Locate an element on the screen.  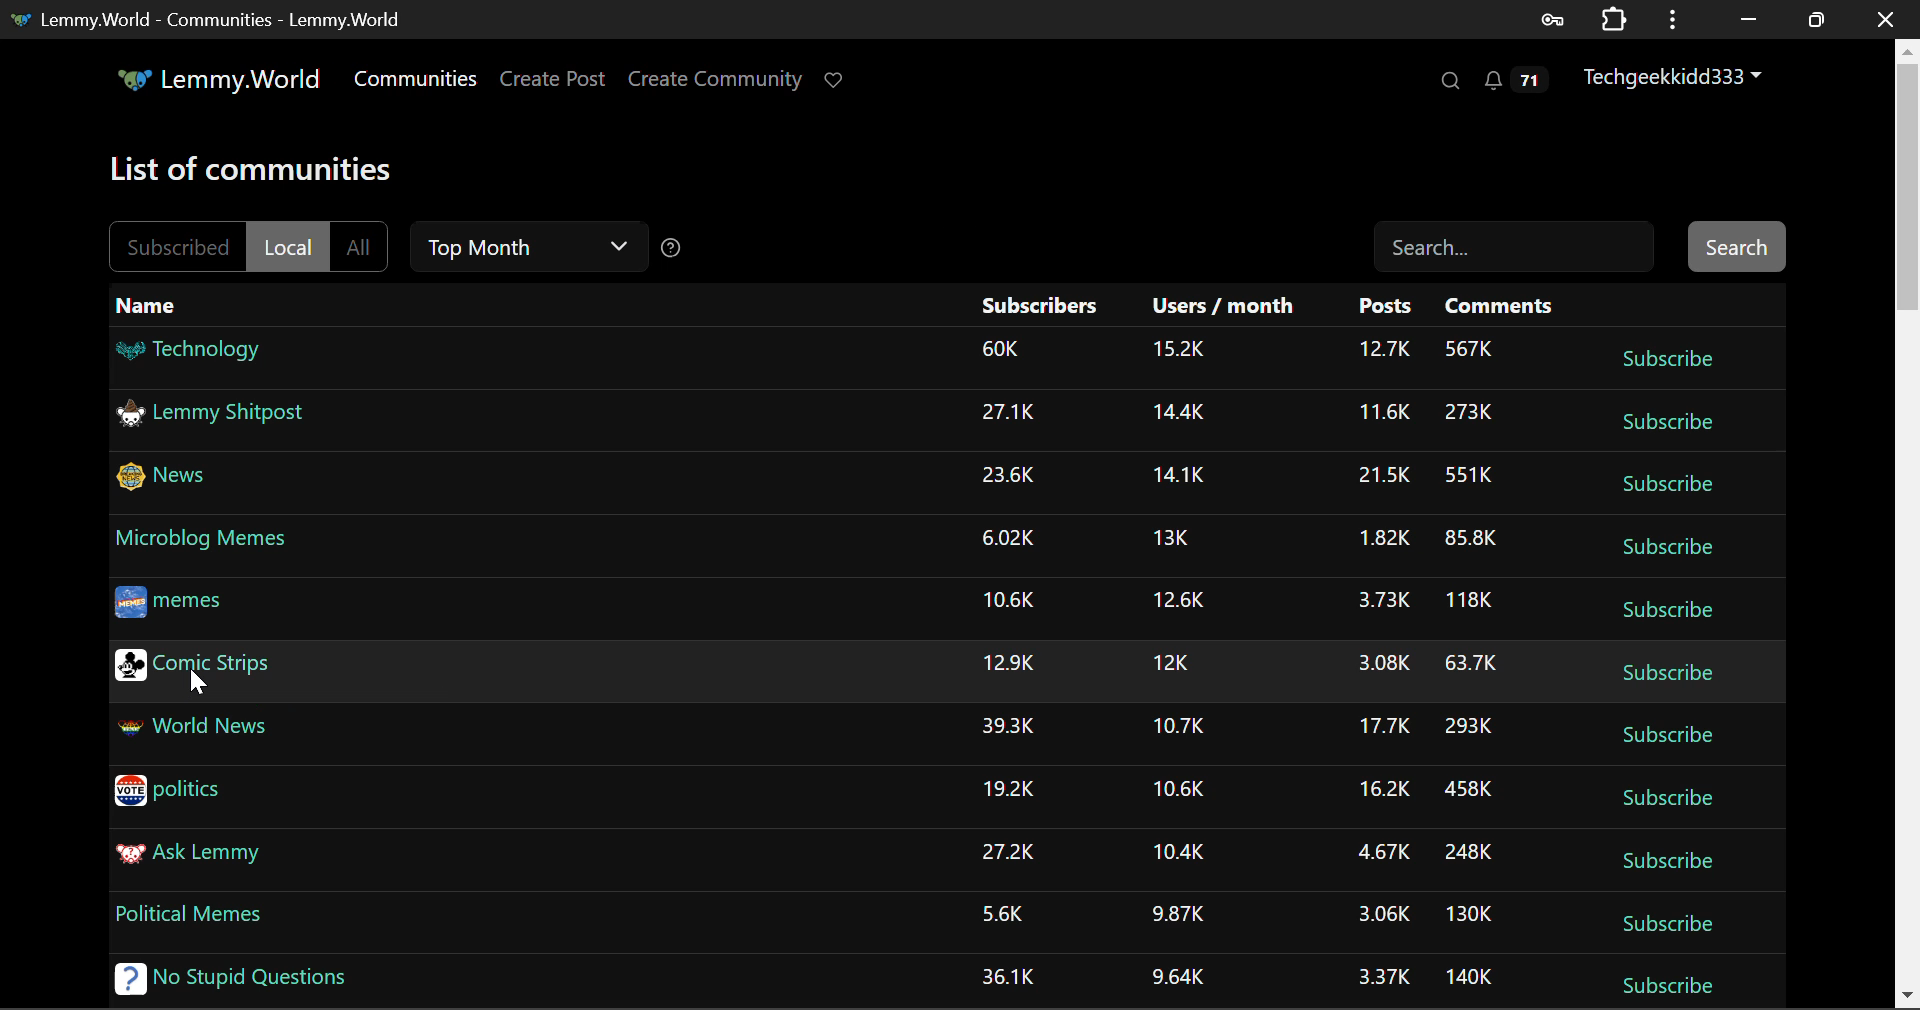
Name is located at coordinates (148, 304).